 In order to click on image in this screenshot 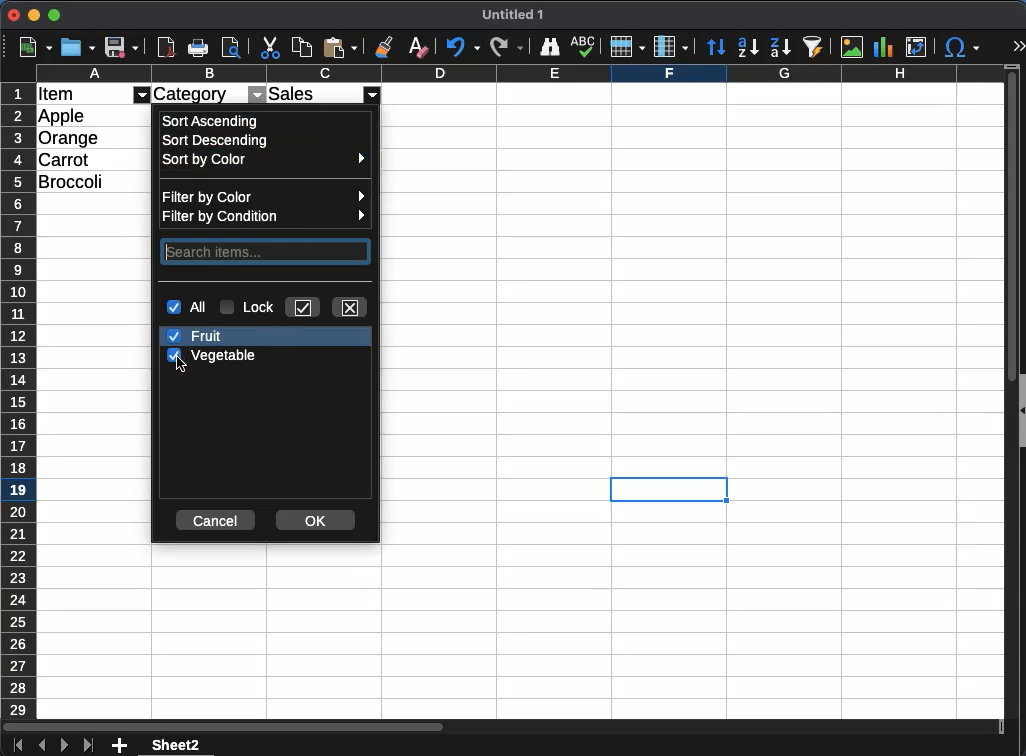, I will do `click(853, 46)`.